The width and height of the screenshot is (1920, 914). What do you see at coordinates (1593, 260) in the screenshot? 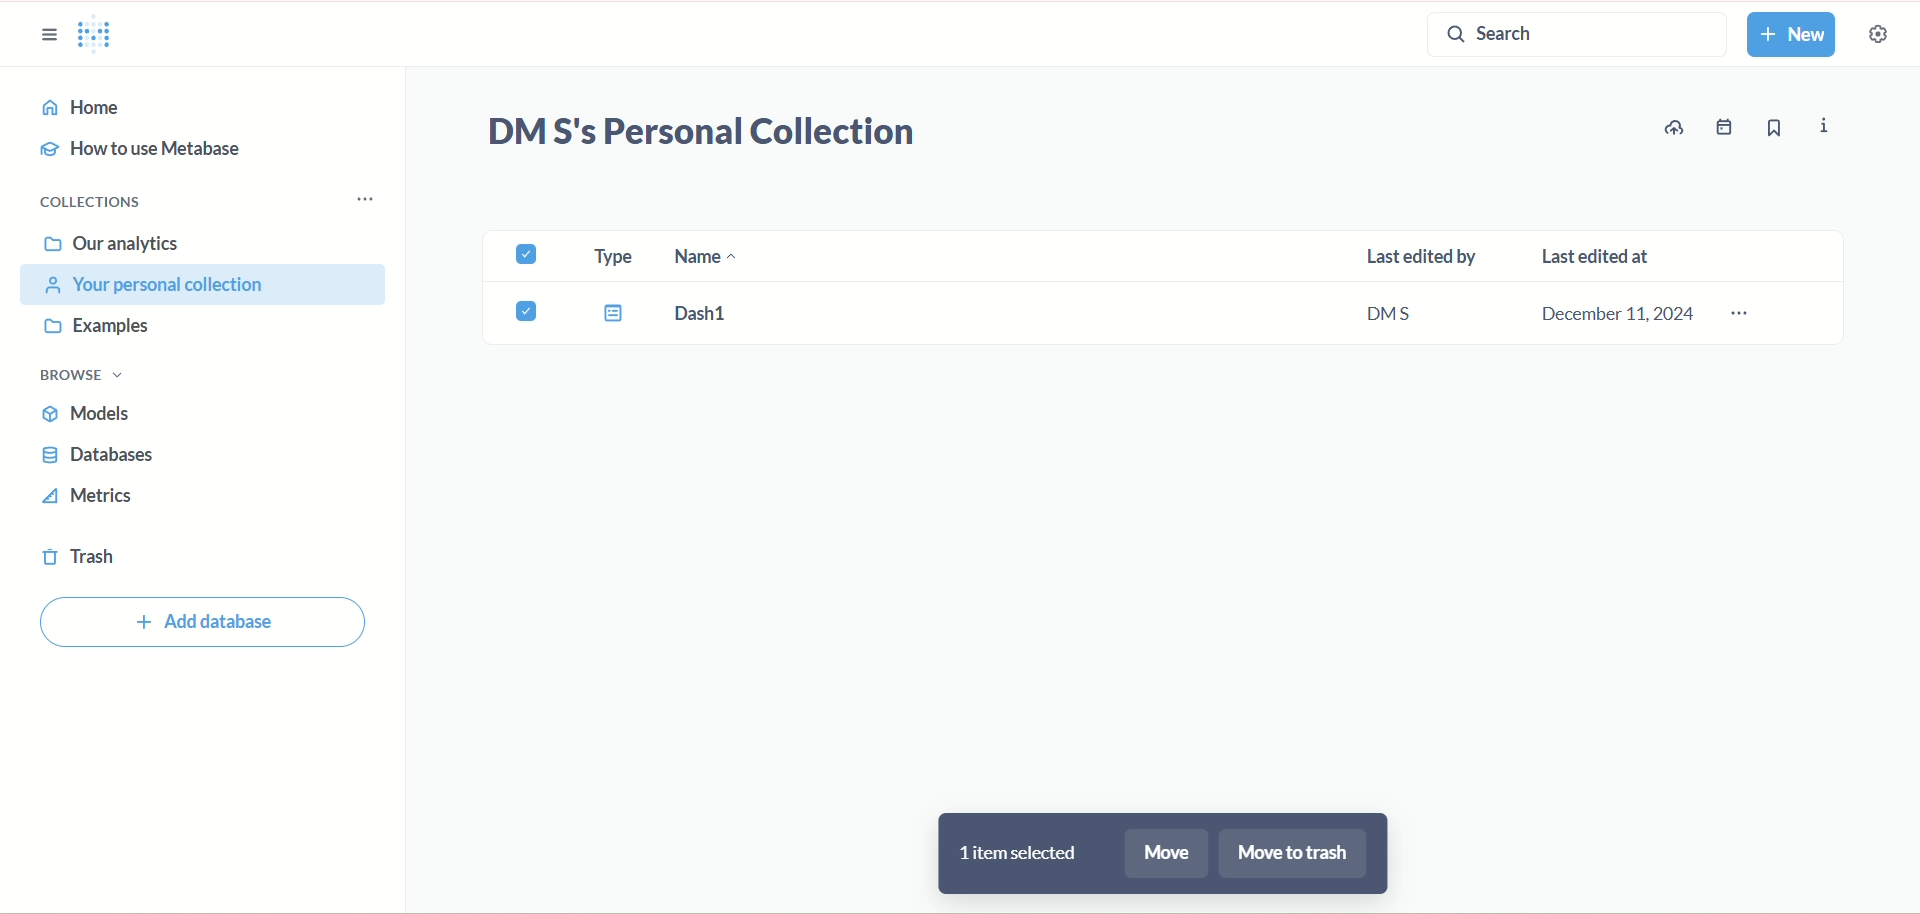
I see `last edited at` at bounding box center [1593, 260].